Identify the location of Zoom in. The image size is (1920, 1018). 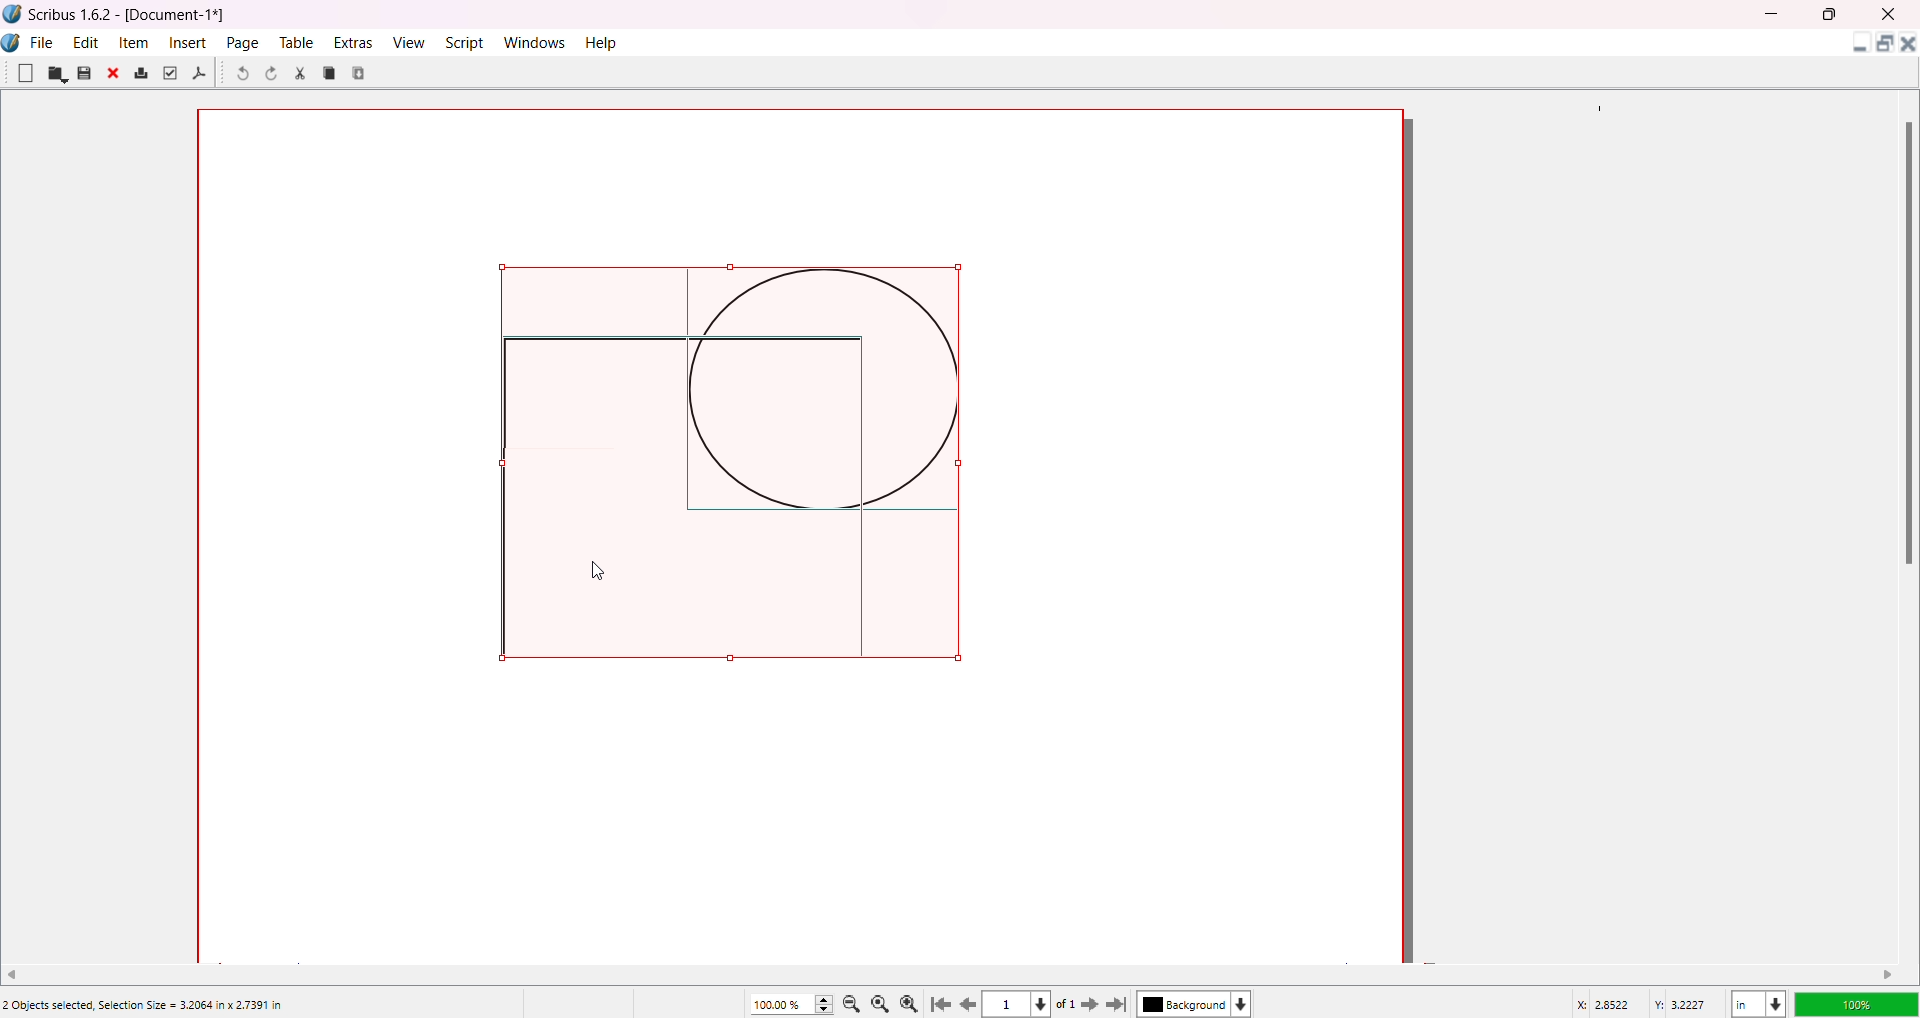
(913, 1002).